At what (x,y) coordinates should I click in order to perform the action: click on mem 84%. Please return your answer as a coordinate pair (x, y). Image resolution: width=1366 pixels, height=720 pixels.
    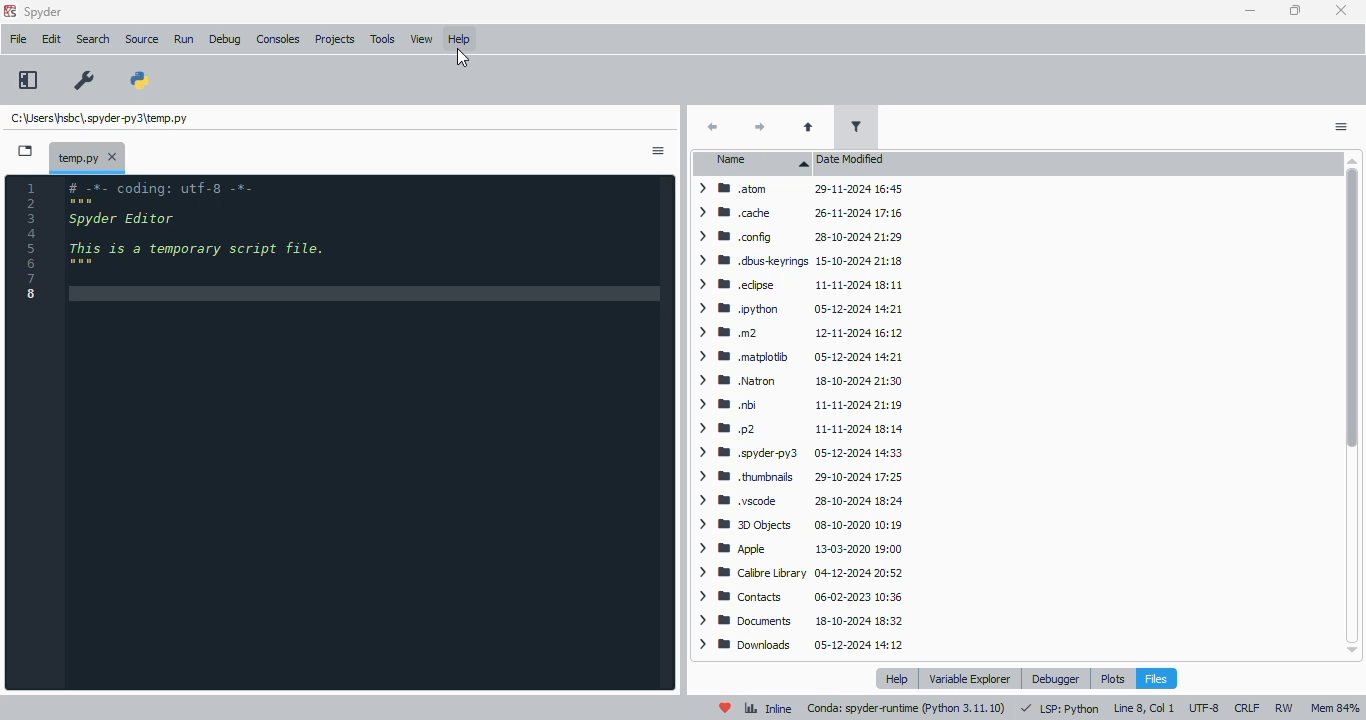
    Looking at the image, I should click on (1335, 708).